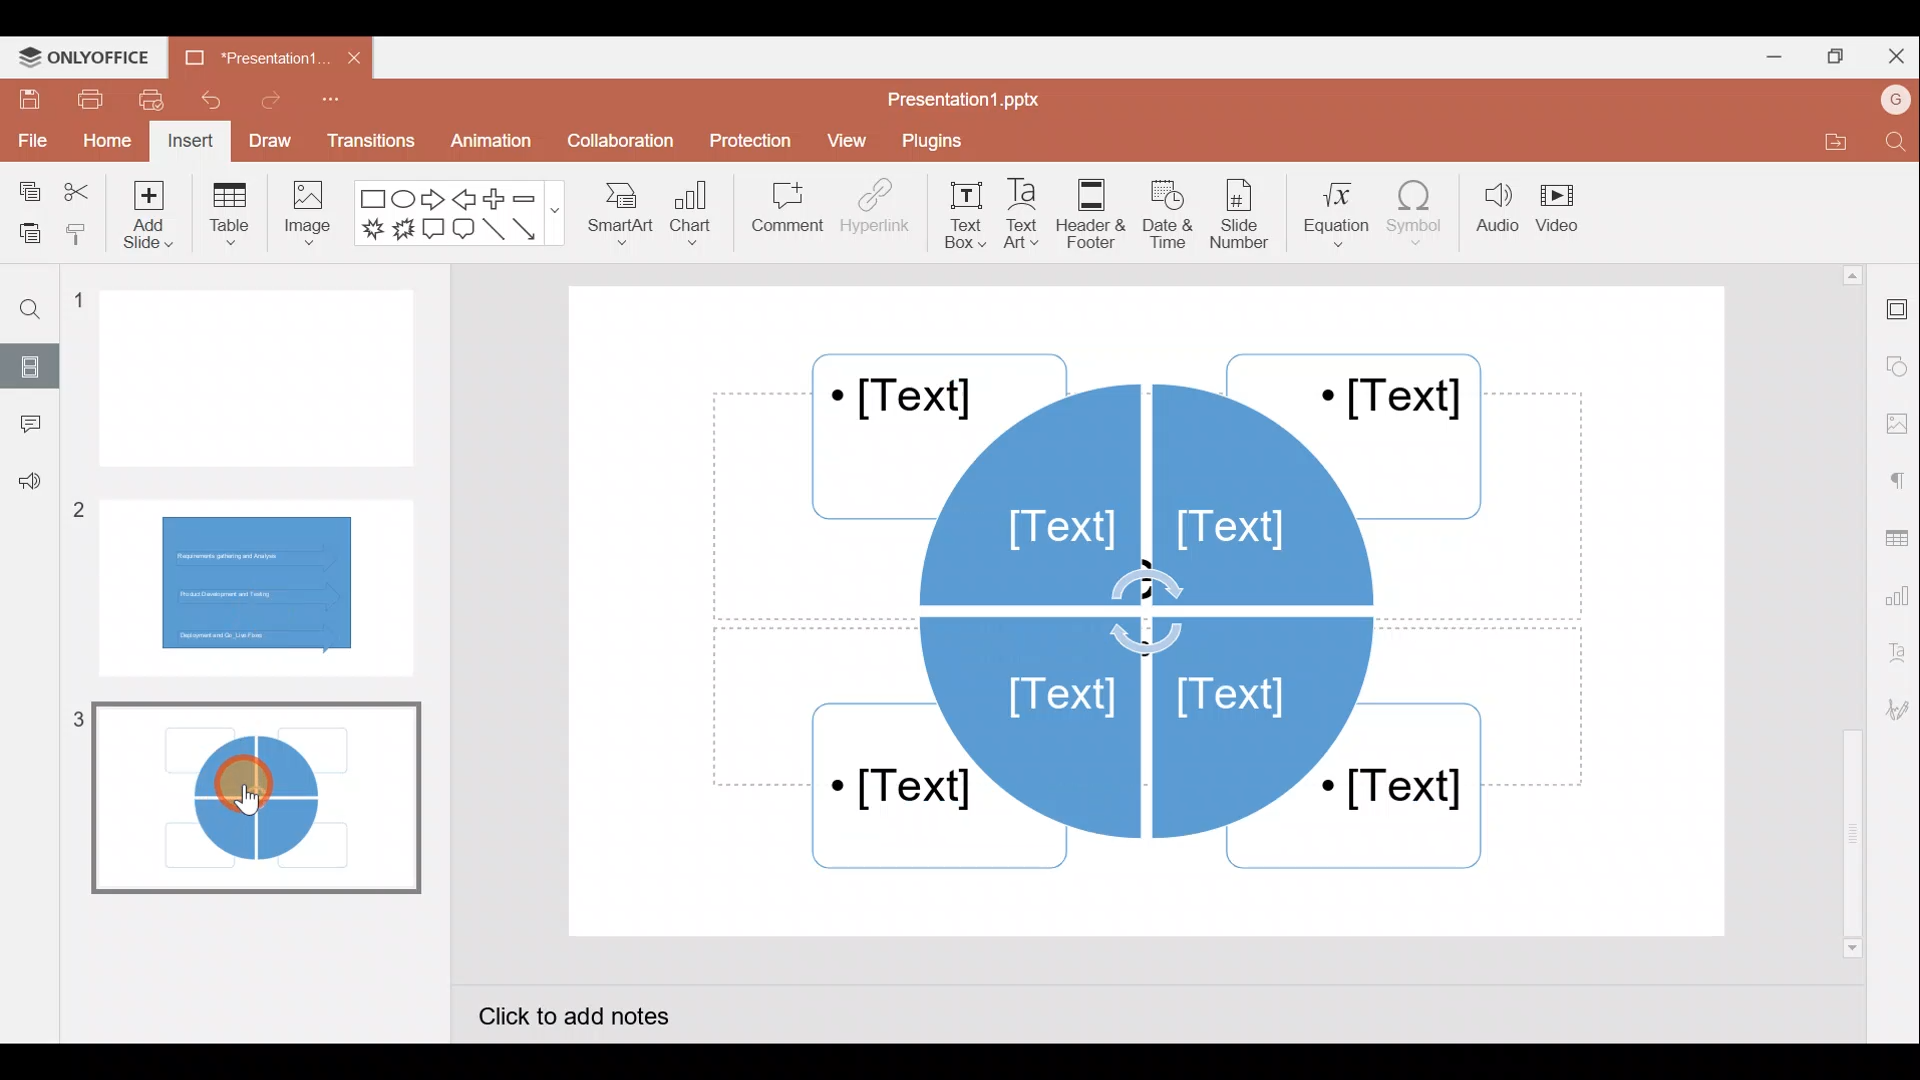 Image resolution: width=1920 pixels, height=1080 pixels. Describe the element at coordinates (529, 229) in the screenshot. I see `Arrow` at that location.